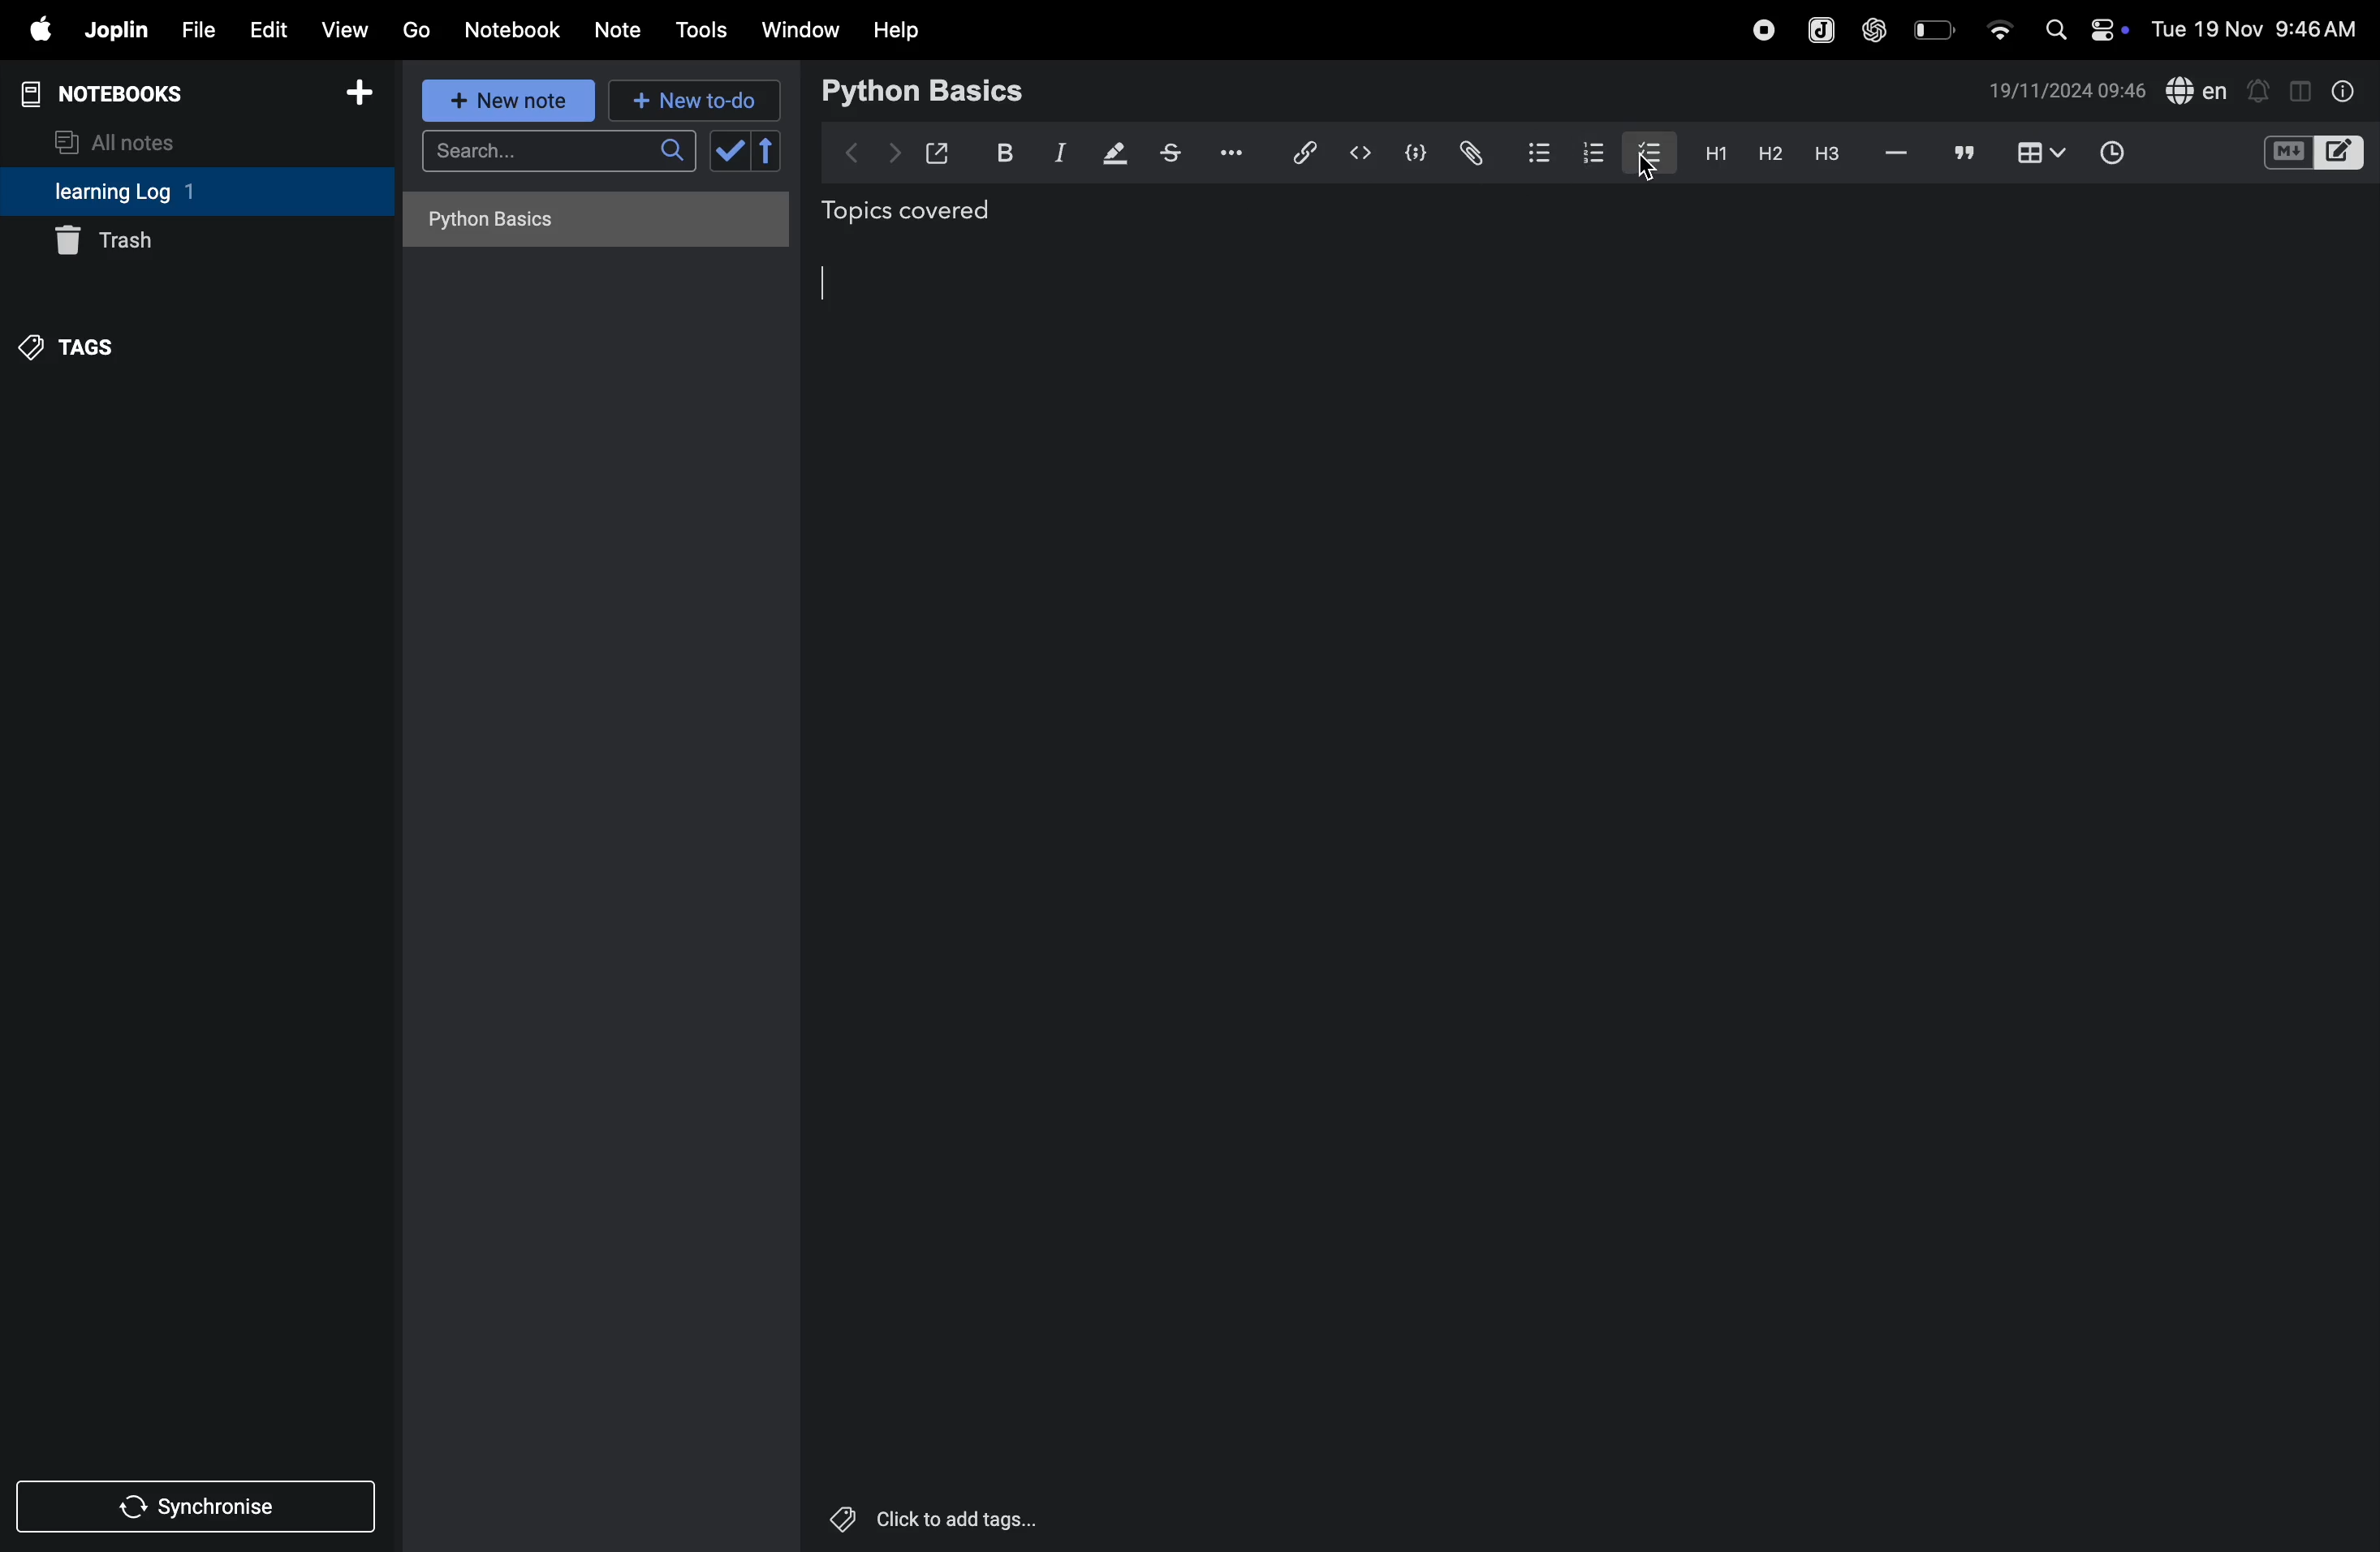 The height and width of the screenshot is (1552, 2380). Describe the element at coordinates (72, 344) in the screenshot. I see `tags` at that location.